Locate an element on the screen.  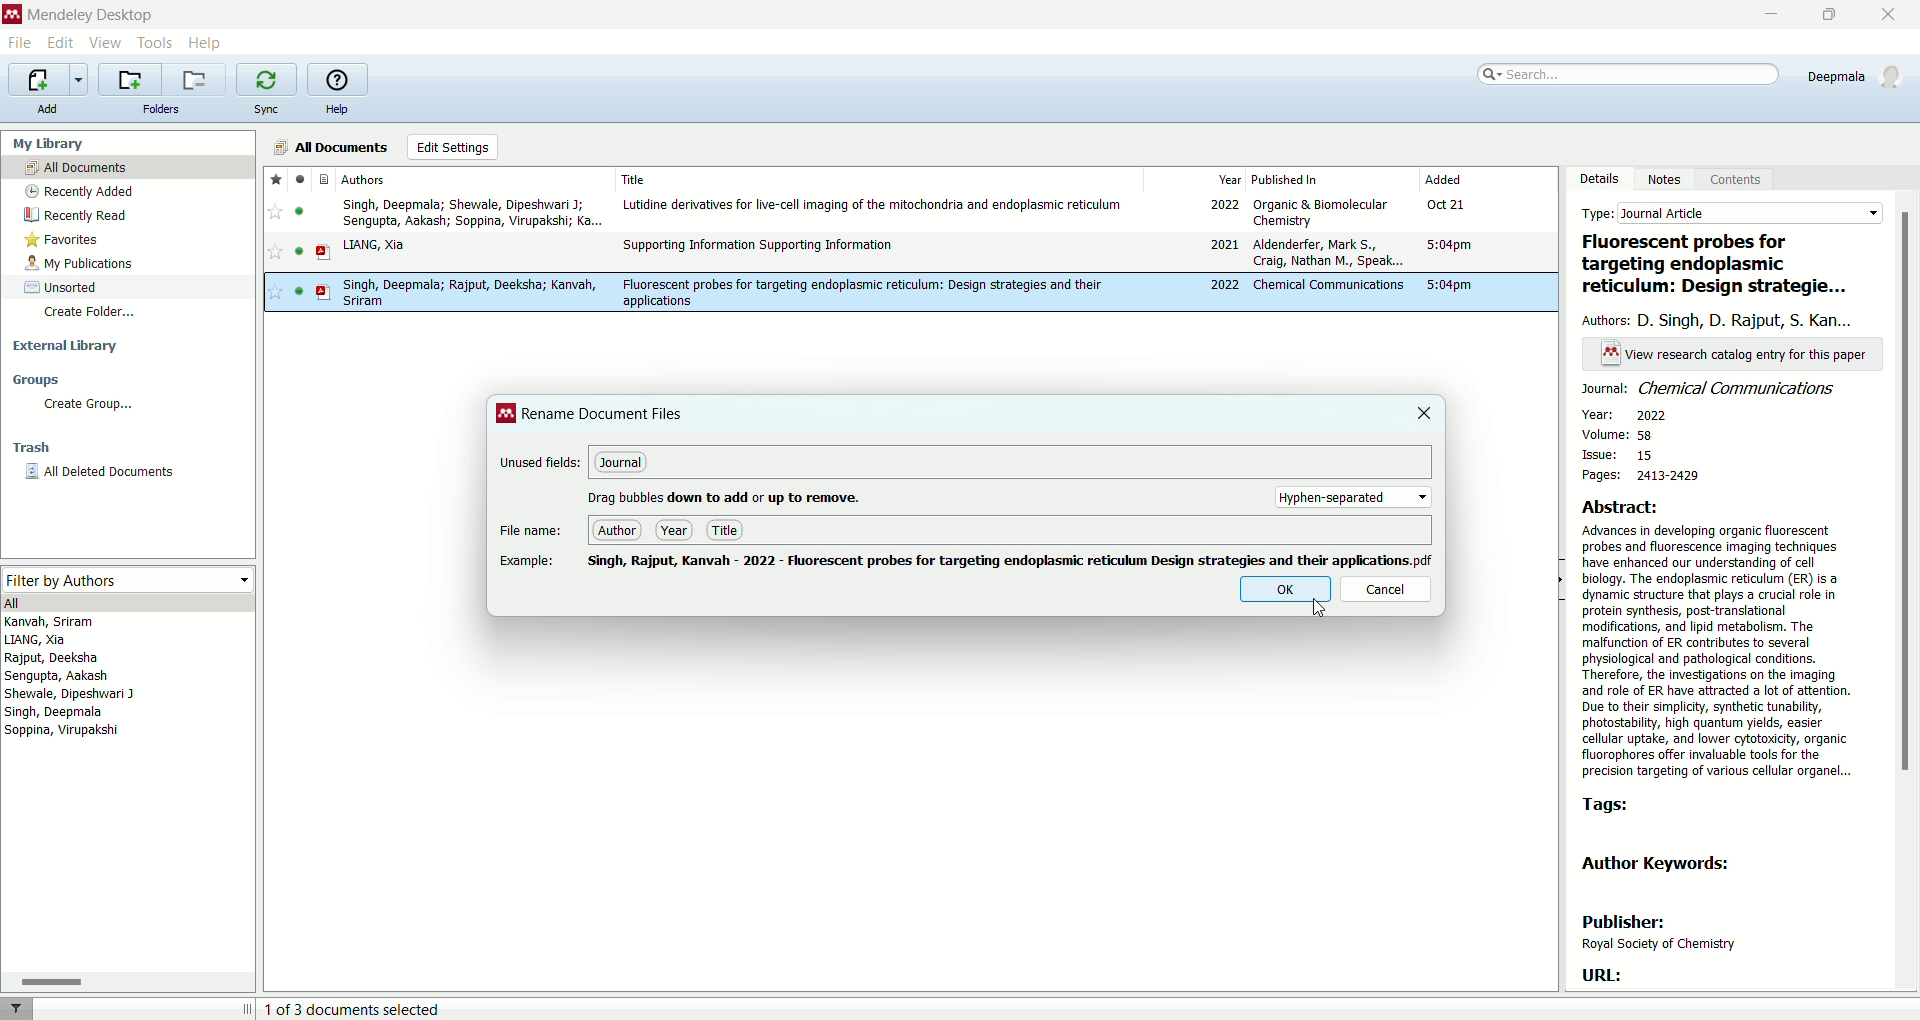
unused fields is located at coordinates (541, 463).